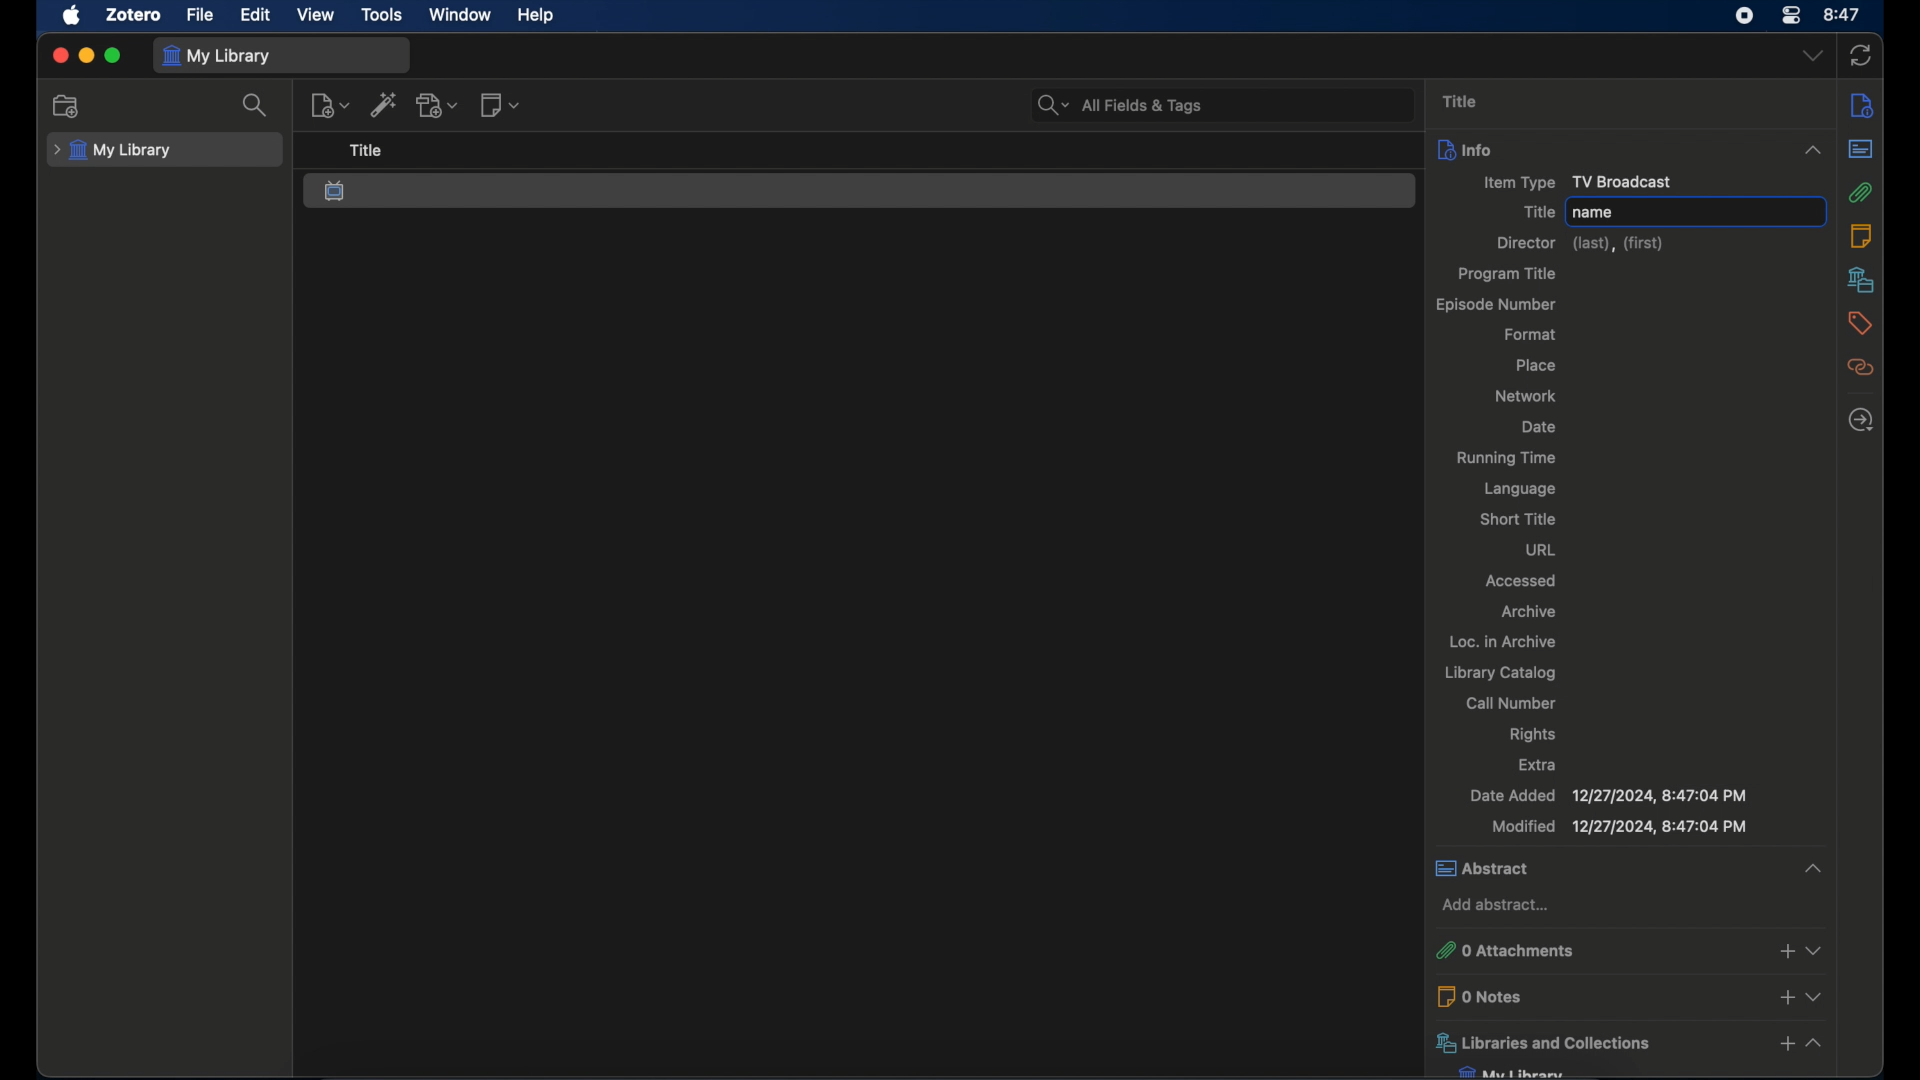 The image size is (1920, 1080). I want to click on short title, so click(1519, 519).